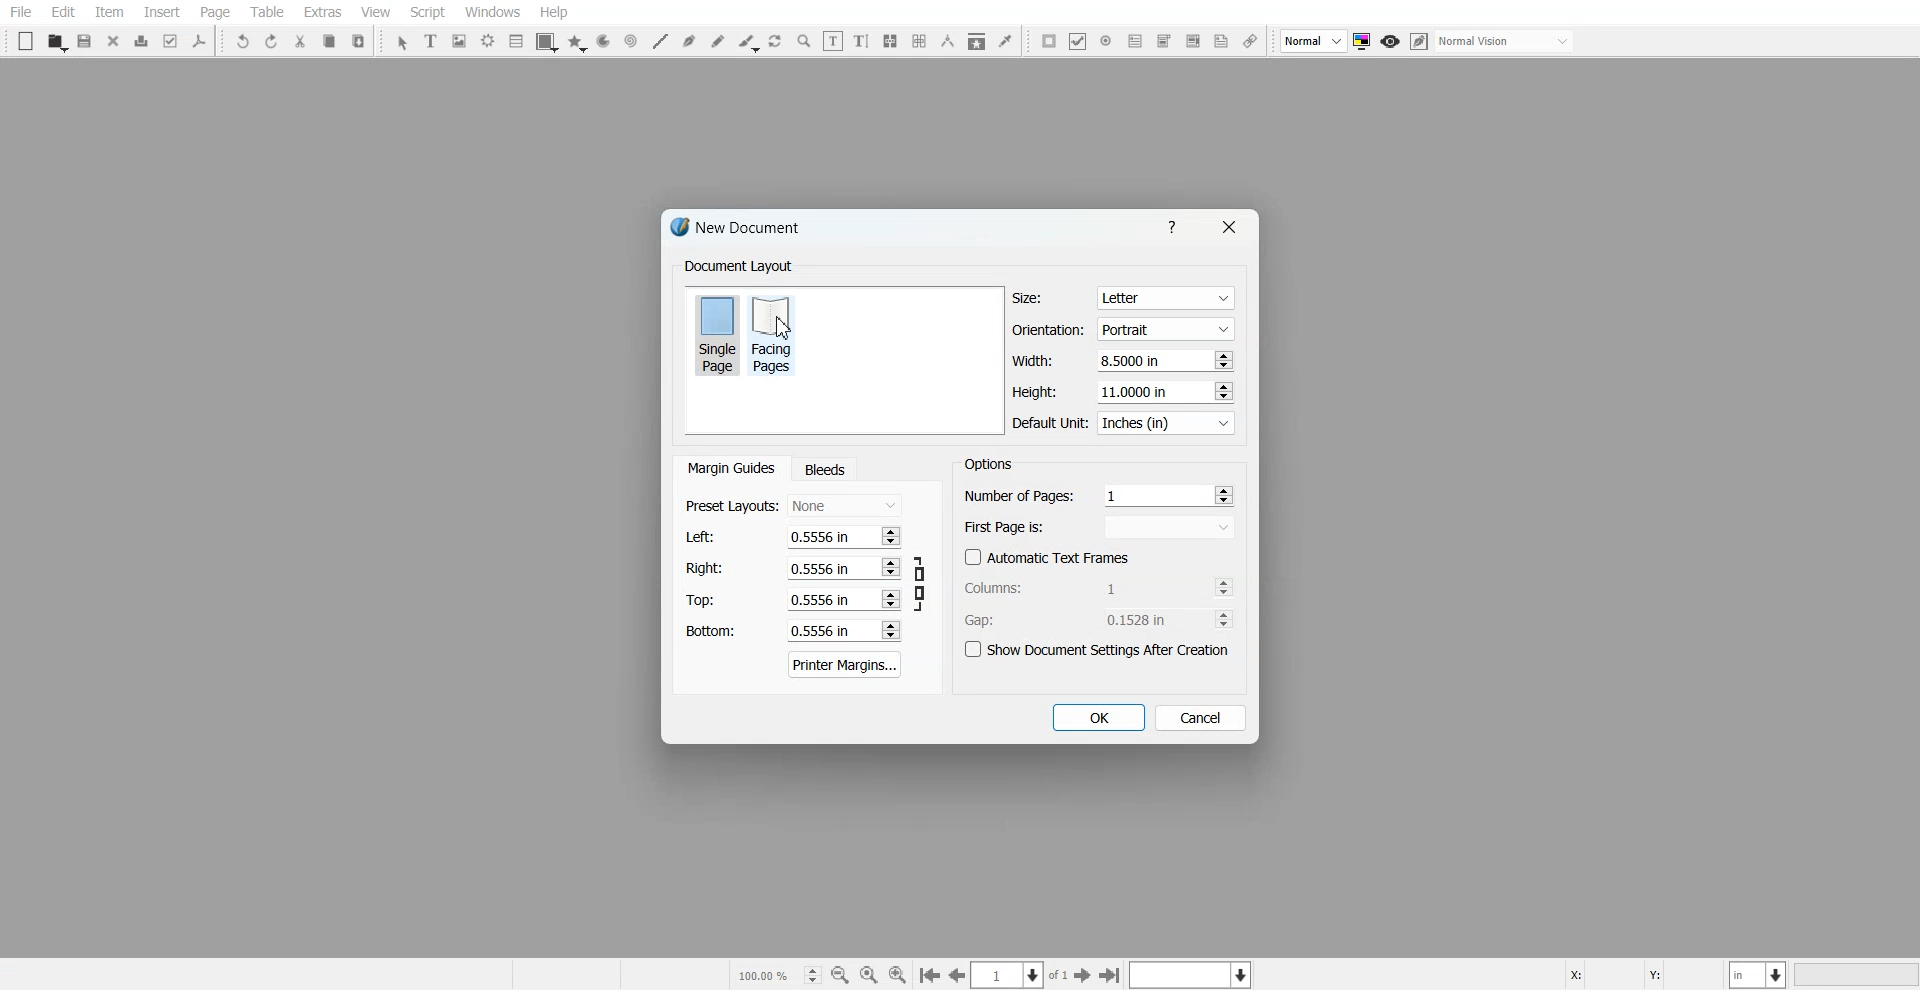 This screenshot has height=990, width=1920. What do you see at coordinates (328, 41) in the screenshot?
I see `Copy` at bounding box center [328, 41].